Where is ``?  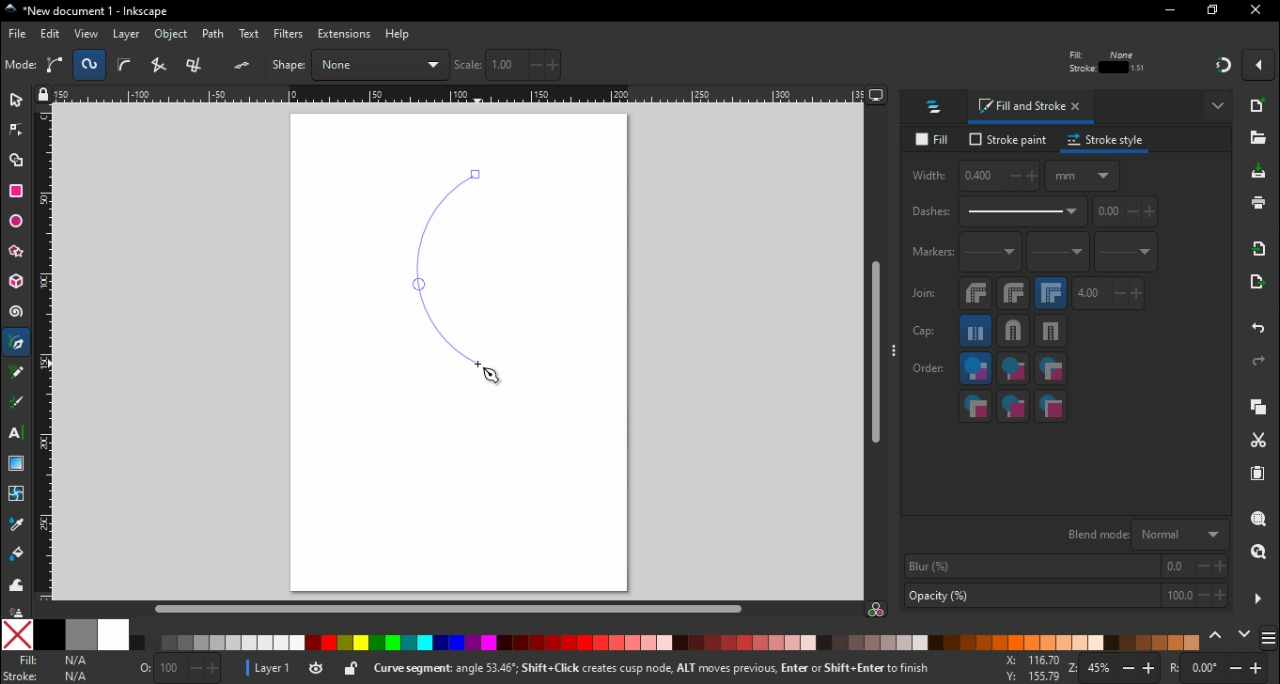  is located at coordinates (15, 612).